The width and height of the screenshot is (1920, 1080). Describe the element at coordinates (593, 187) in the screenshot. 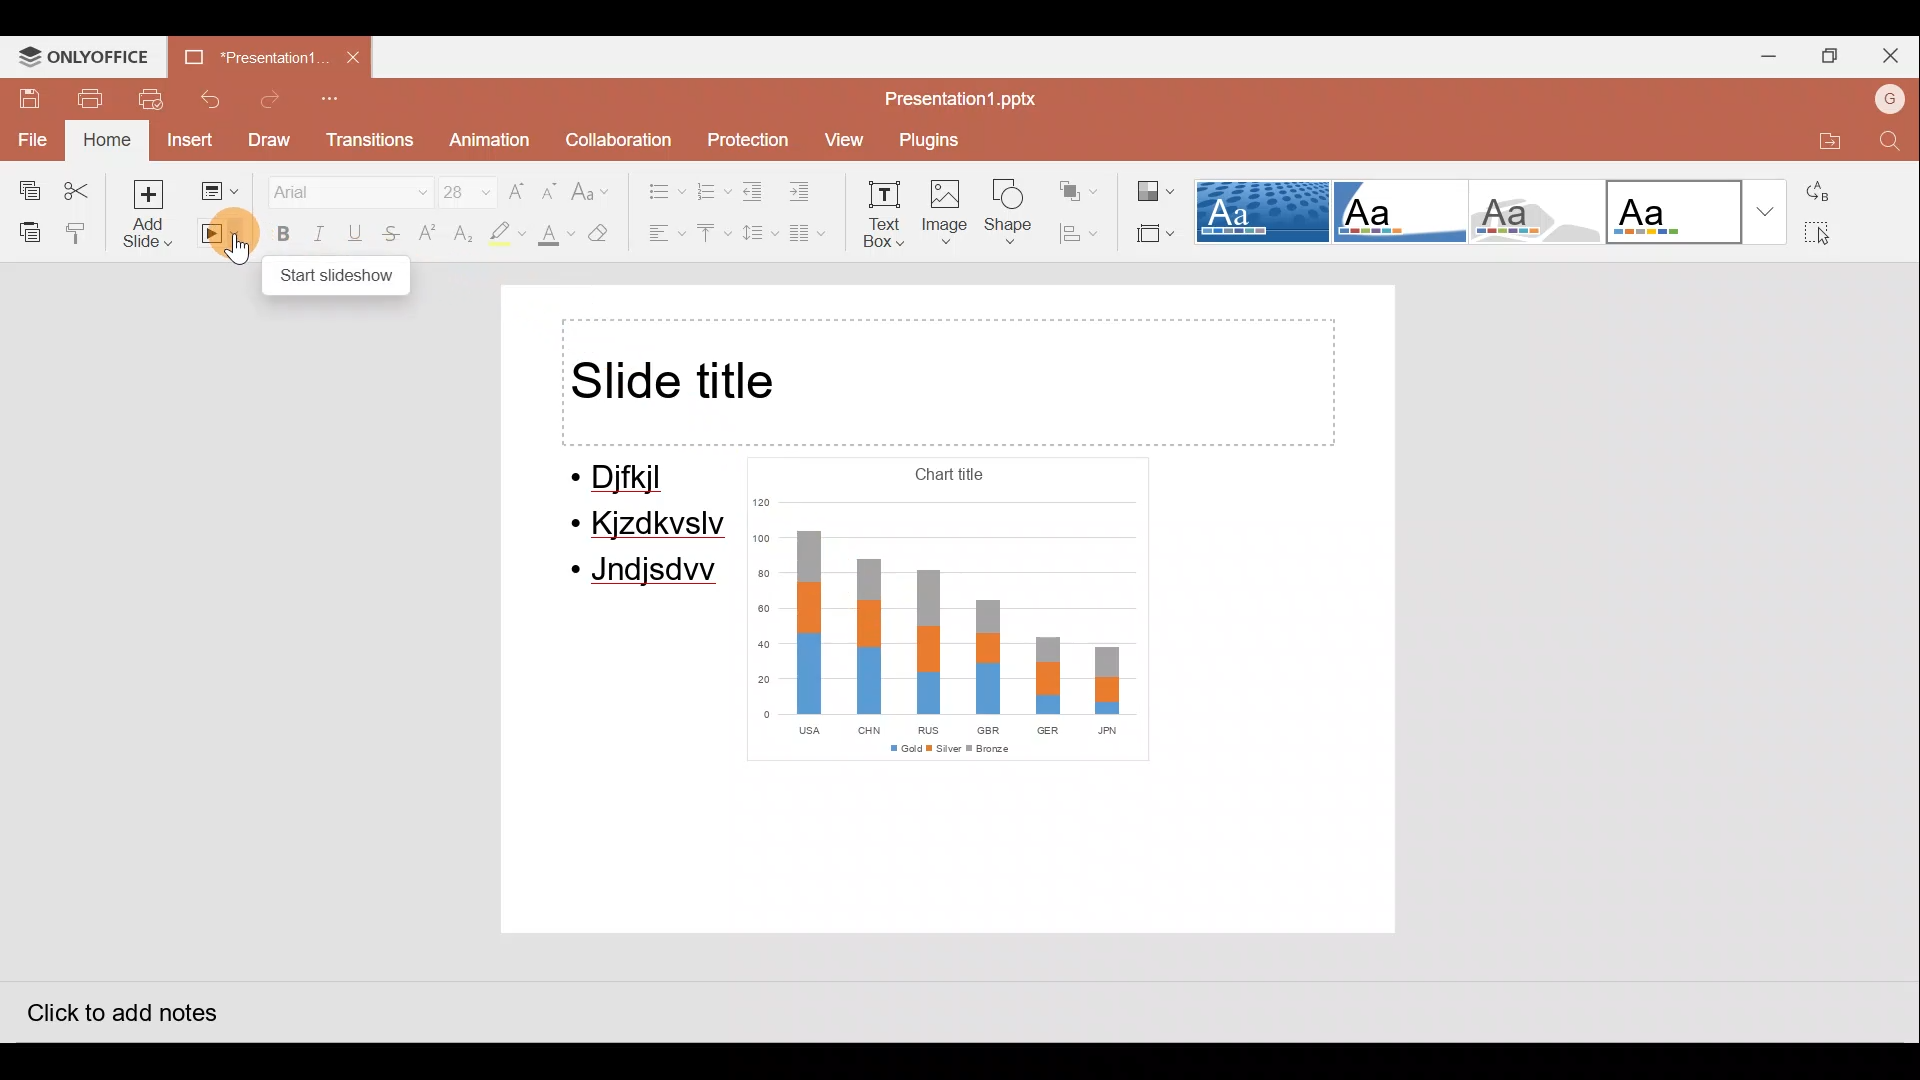

I see `Change case` at that location.